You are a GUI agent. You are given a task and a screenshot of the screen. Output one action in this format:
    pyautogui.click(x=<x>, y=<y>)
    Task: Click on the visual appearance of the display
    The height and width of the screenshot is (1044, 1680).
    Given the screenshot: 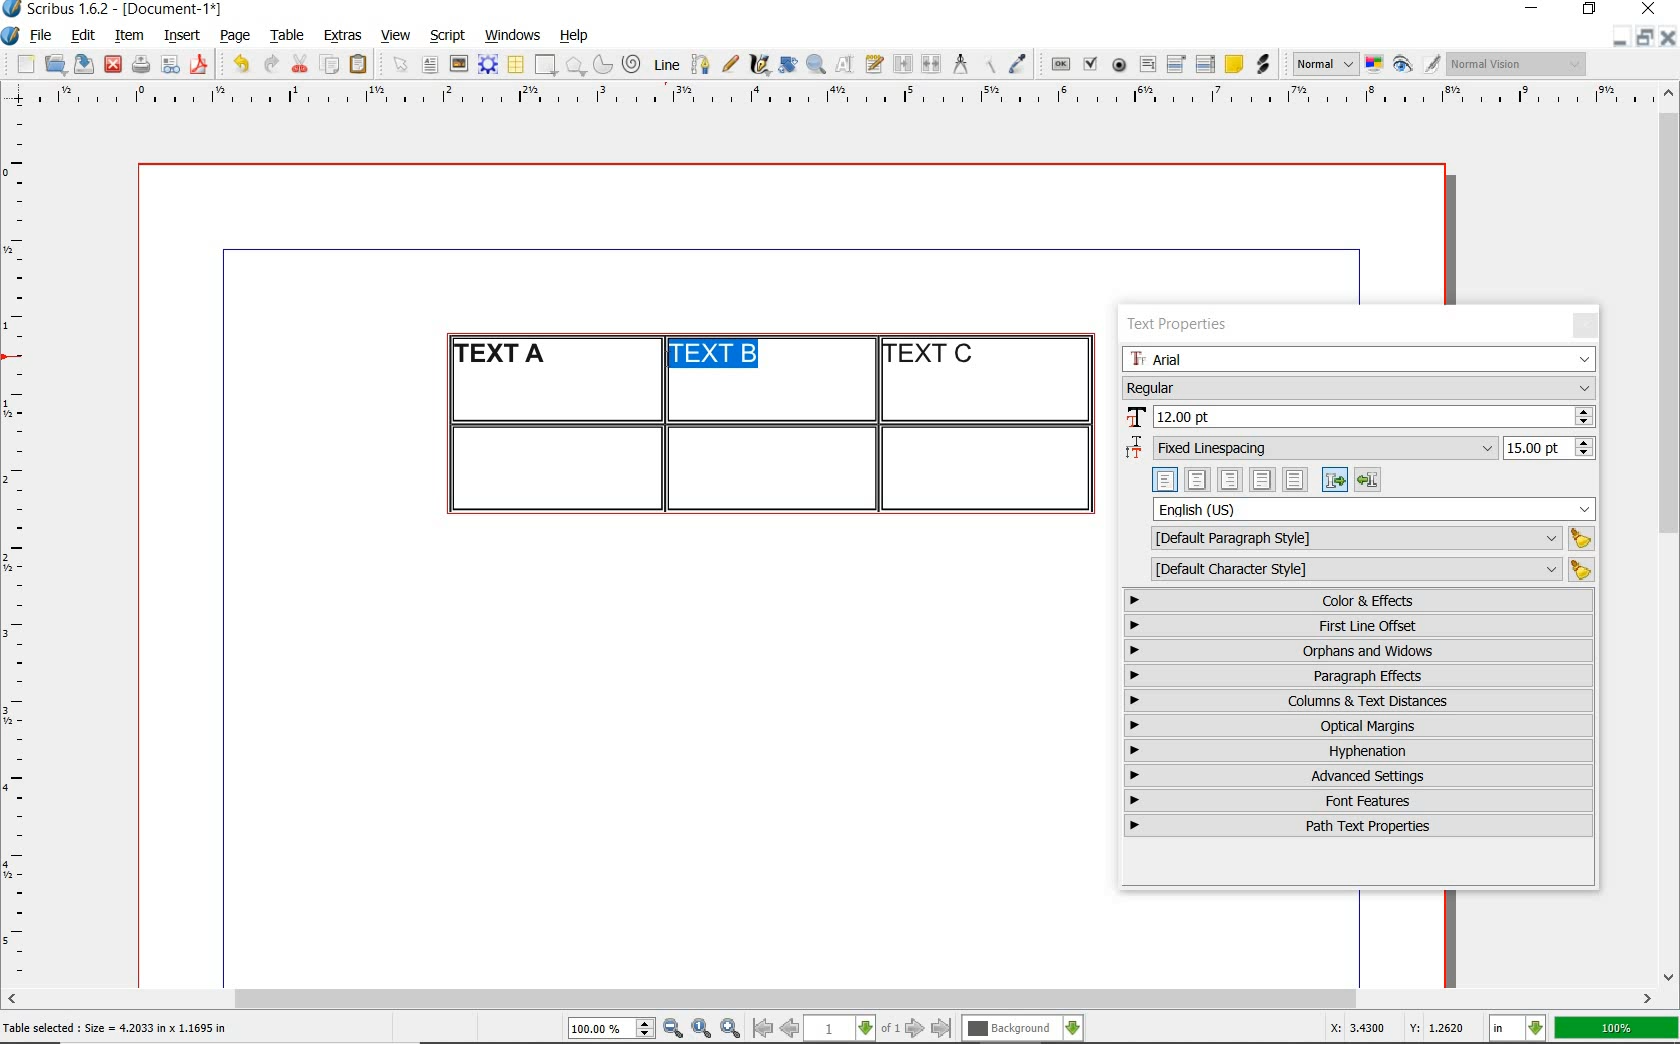 What is the action you would take?
    pyautogui.click(x=1518, y=64)
    